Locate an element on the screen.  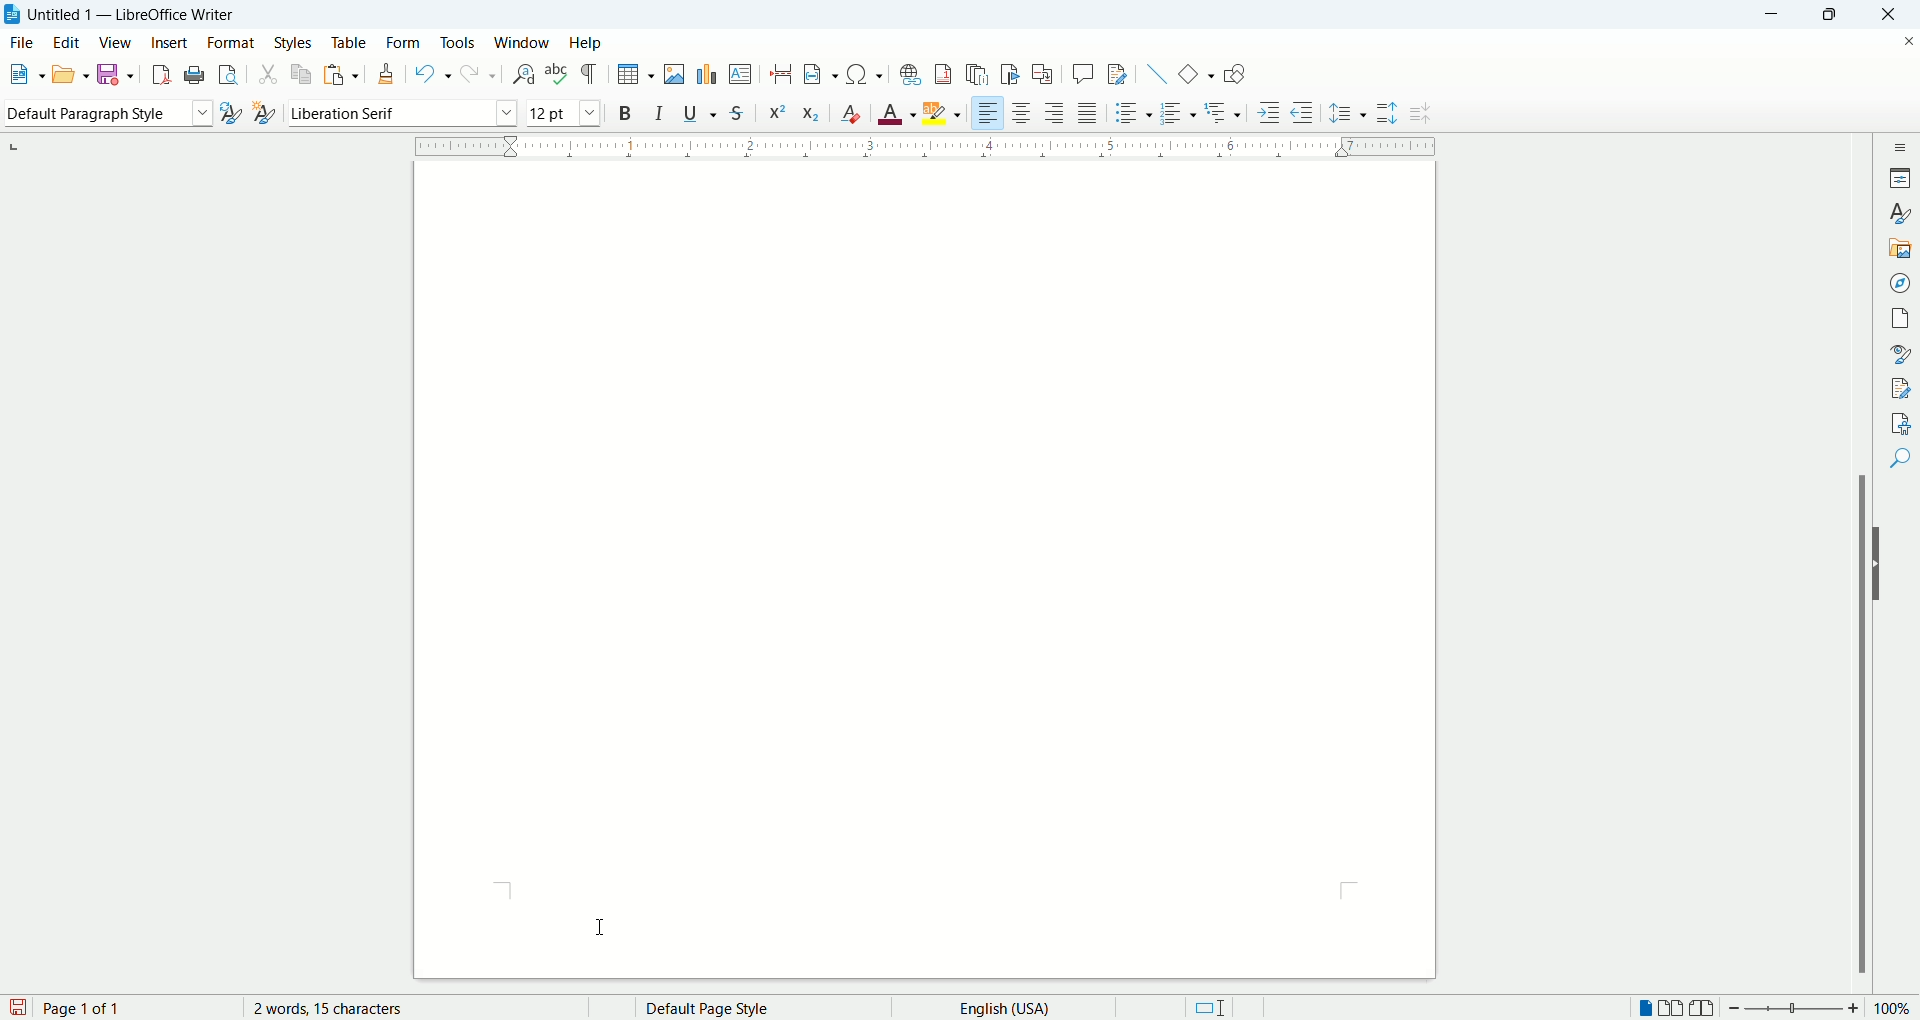
insert endnote is located at coordinates (979, 74).